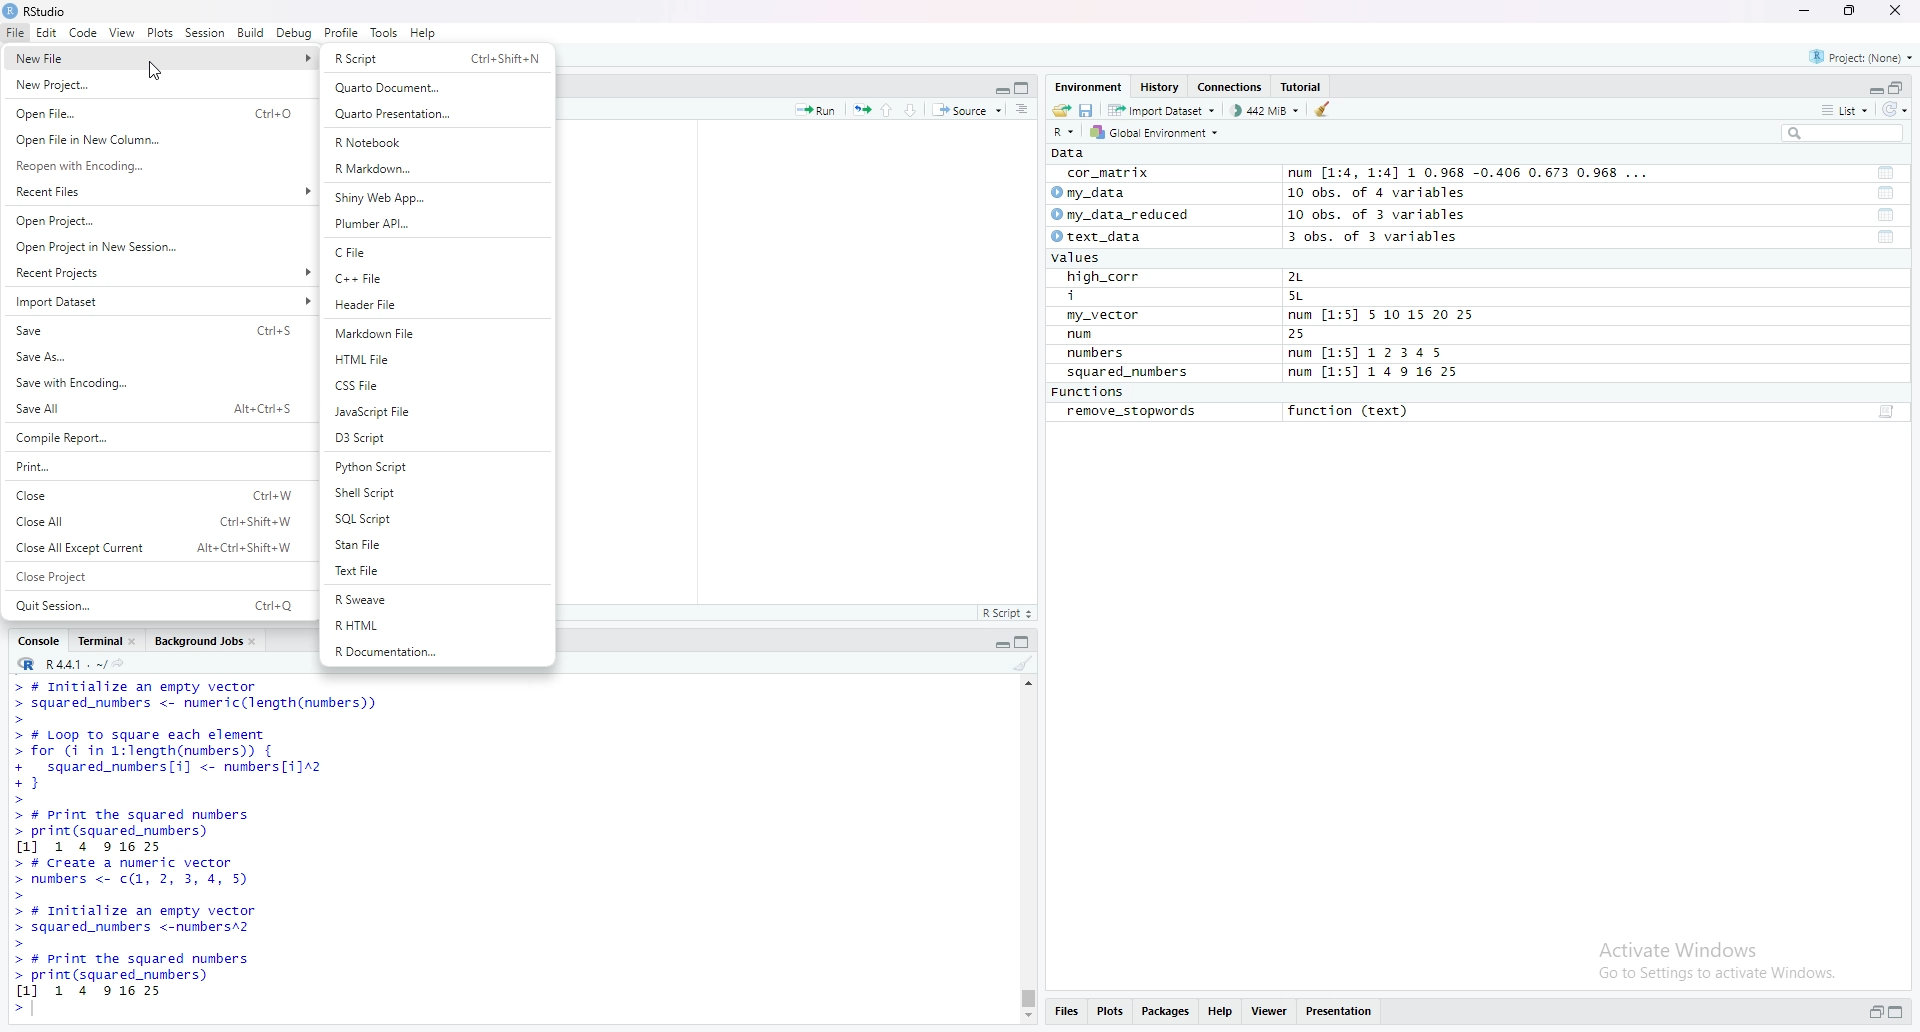 The height and width of the screenshot is (1032, 1920). I want to click on minimize, so click(1869, 87).